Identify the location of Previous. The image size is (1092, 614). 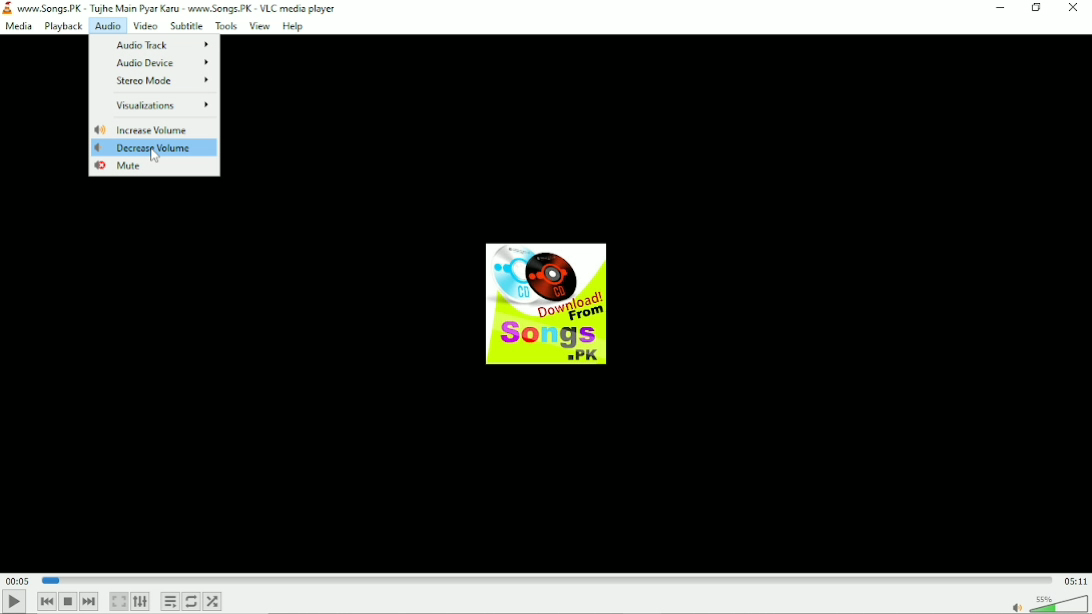
(46, 600).